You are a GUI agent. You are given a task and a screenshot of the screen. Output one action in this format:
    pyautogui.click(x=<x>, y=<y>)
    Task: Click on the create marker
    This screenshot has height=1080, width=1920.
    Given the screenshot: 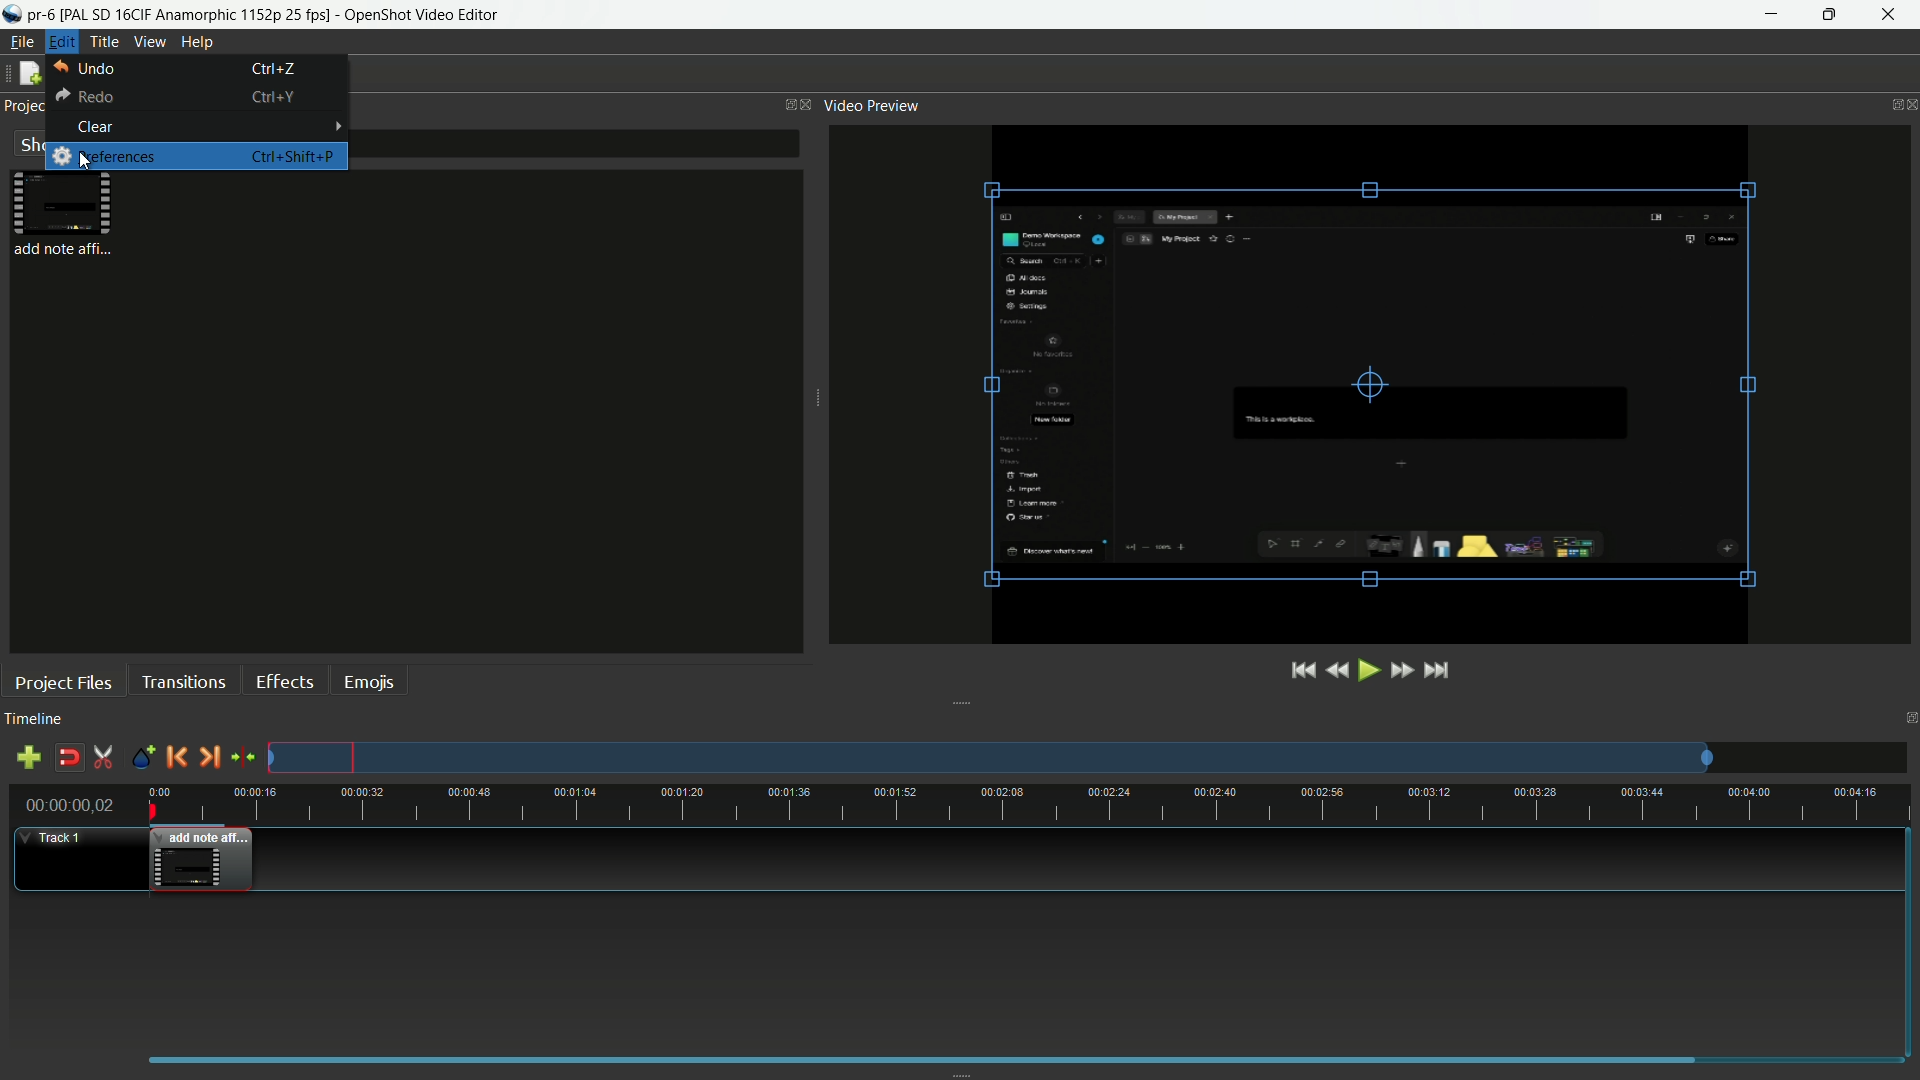 What is the action you would take?
    pyautogui.click(x=142, y=758)
    